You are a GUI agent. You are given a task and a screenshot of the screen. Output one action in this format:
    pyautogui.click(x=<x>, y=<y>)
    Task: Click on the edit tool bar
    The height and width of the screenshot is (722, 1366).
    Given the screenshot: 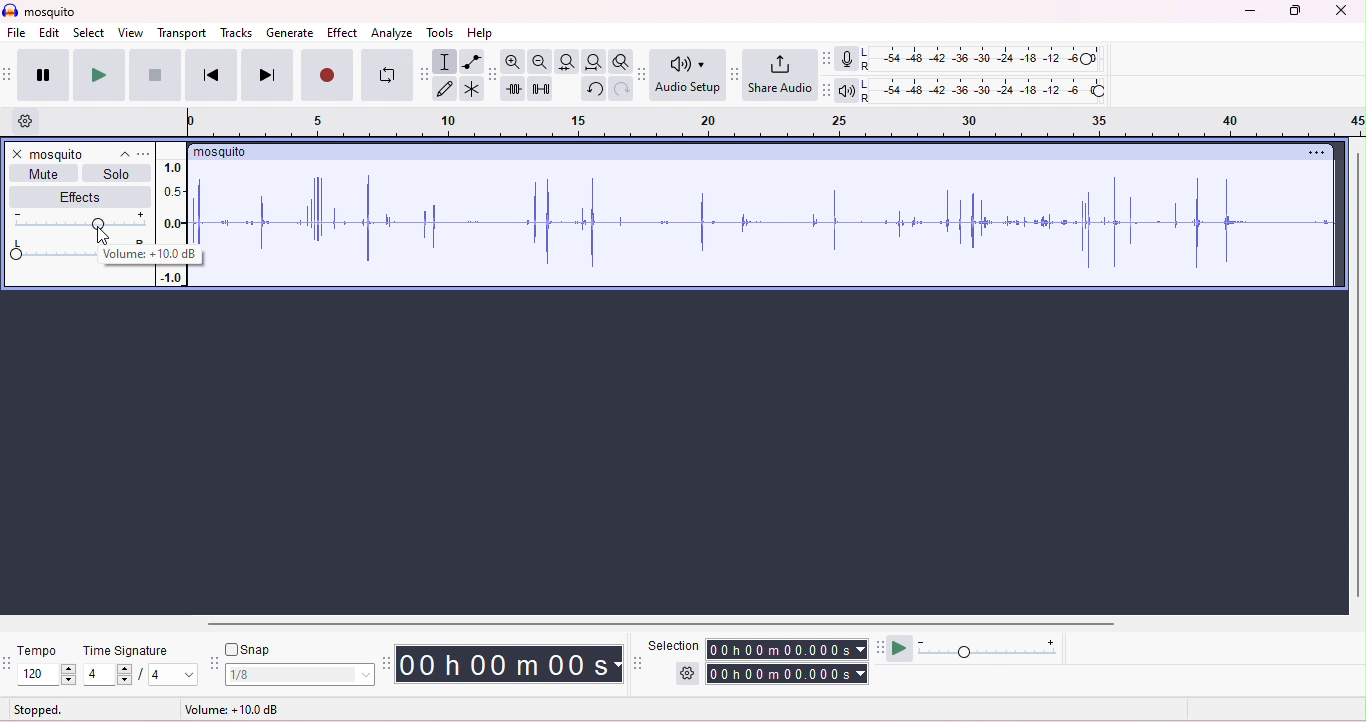 What is the action you would take?
    pyautogui.click(x=493, y=75)
    